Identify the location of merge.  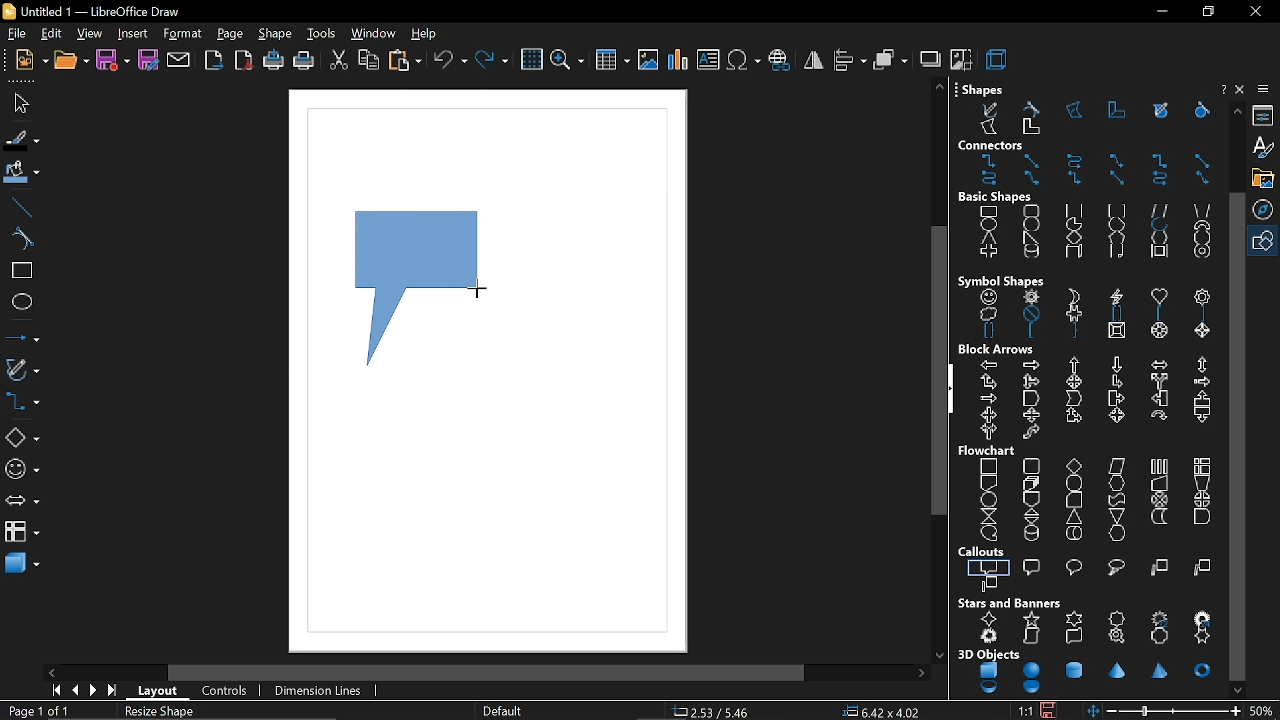
(1117, 515).